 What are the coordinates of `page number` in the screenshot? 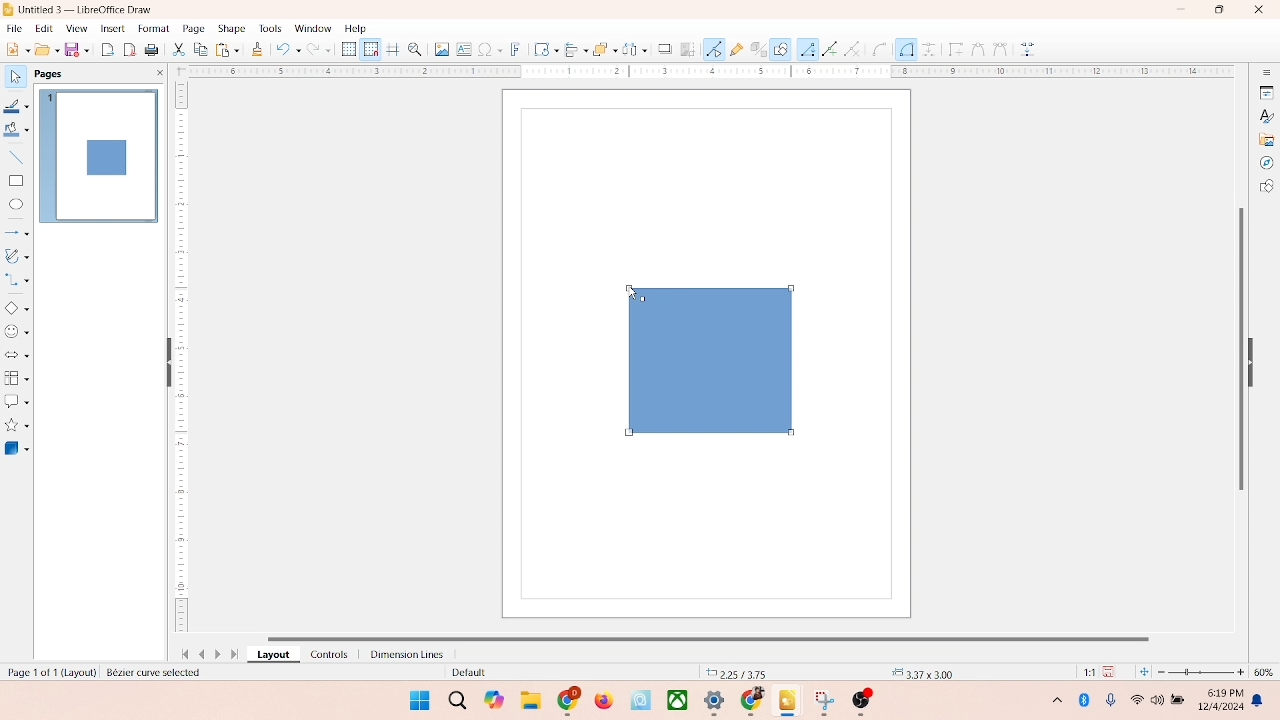 It's located at (49, 671).